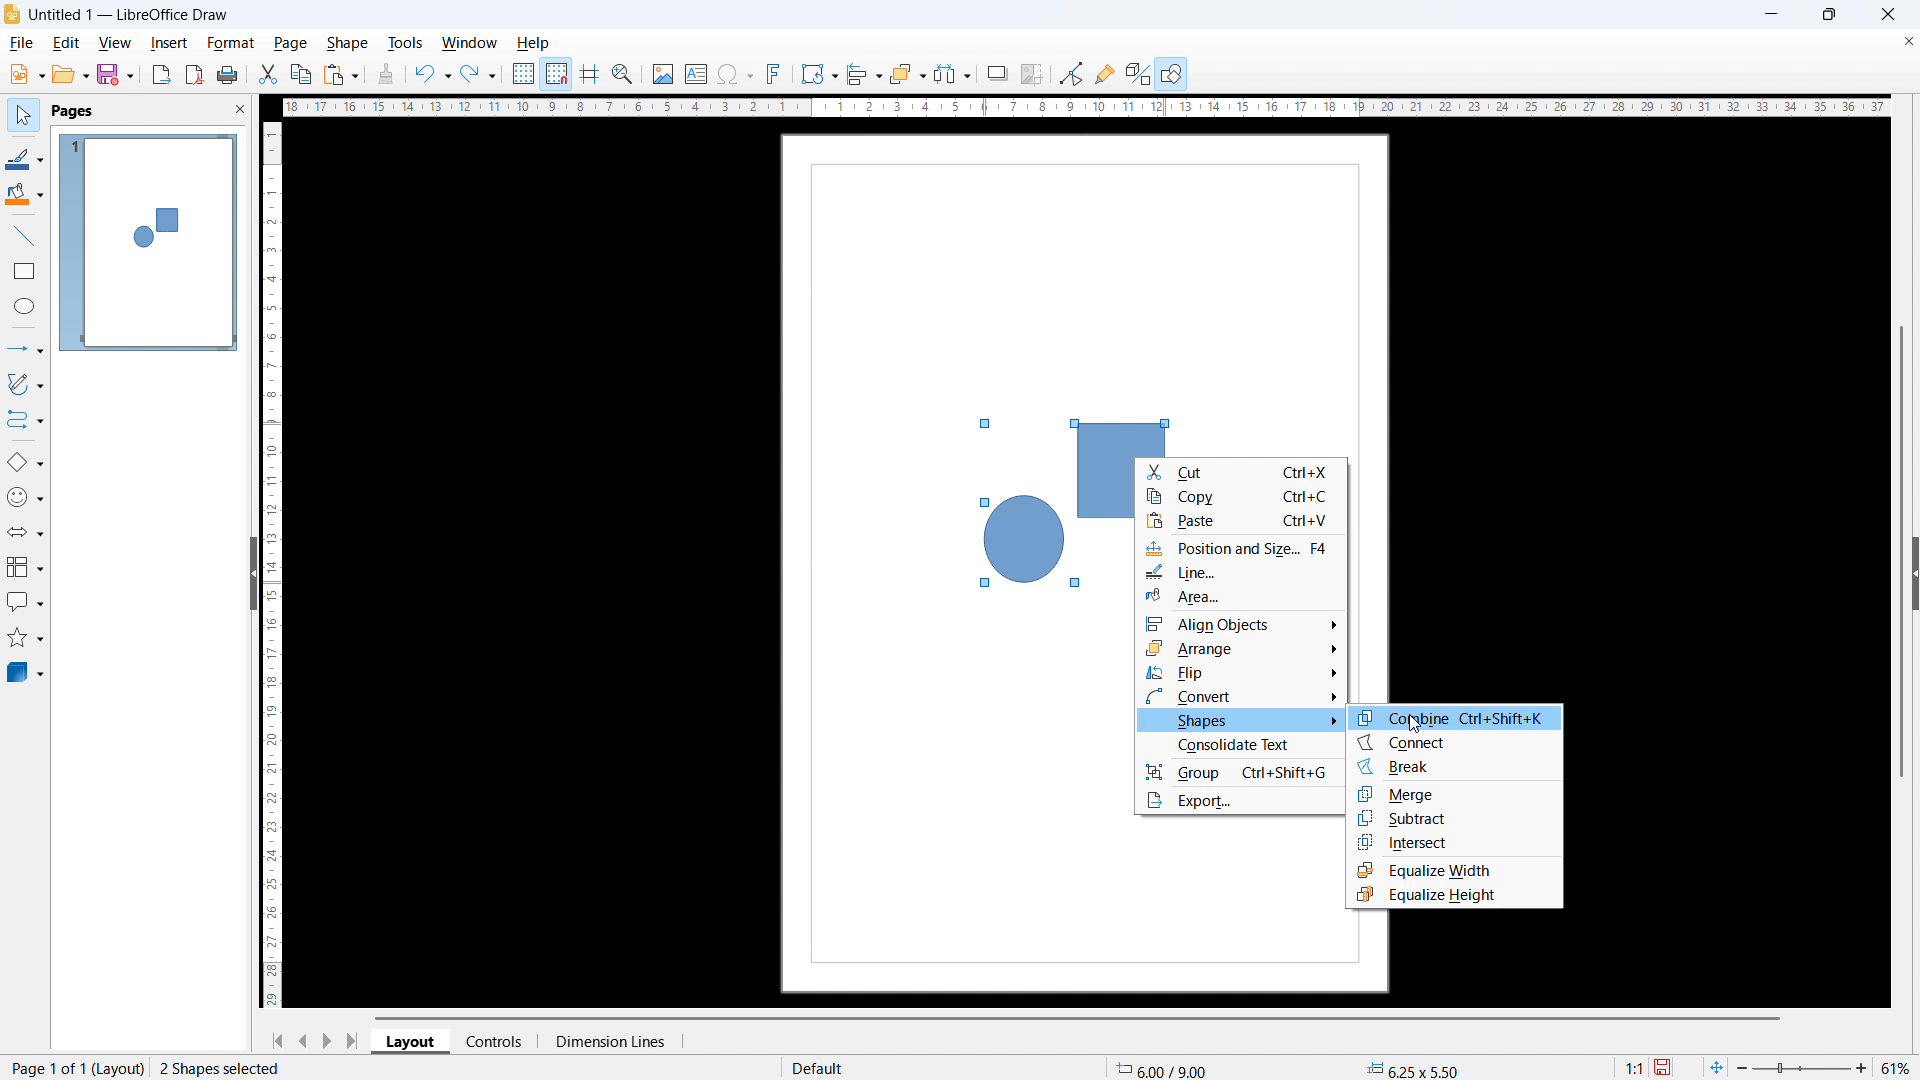  What do you see at coordinates (74, 1067) in the screenshot?
I see `page 1 of 1 (layout)` at bounding box center [74, 1067].